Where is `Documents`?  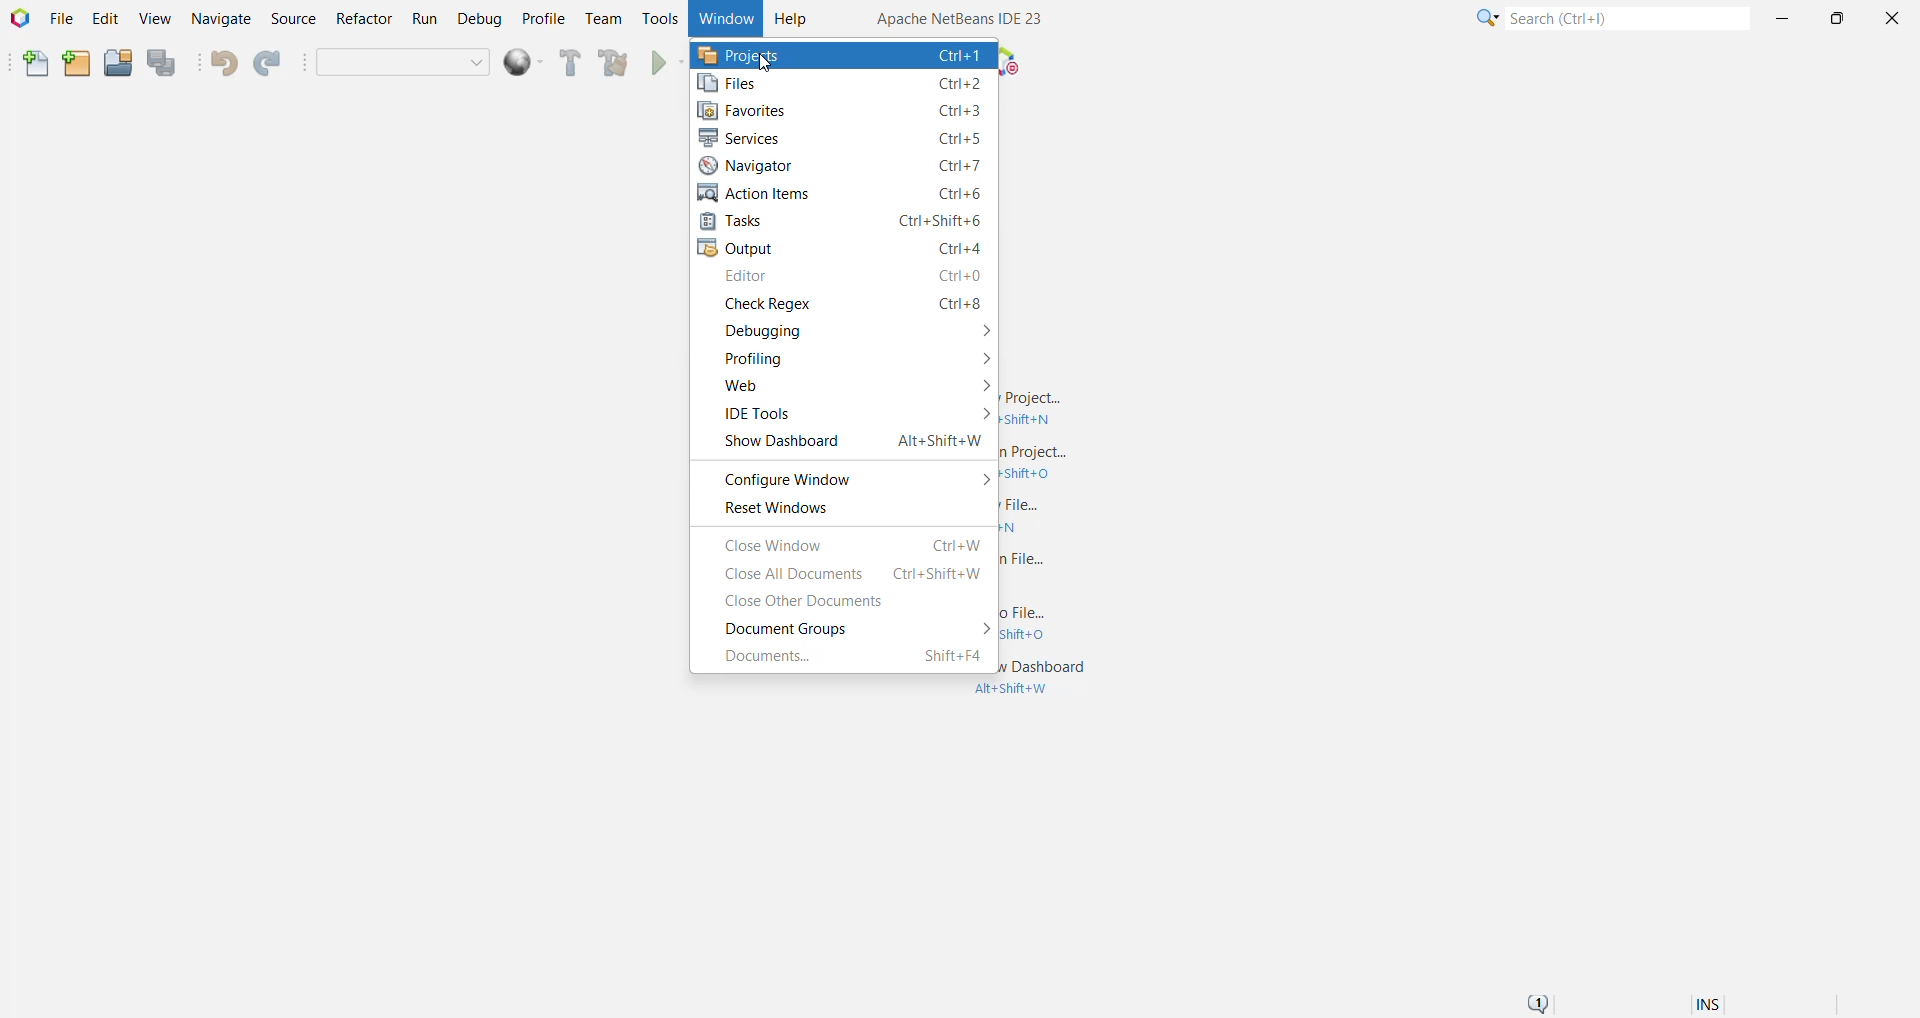
Documents is located at coordinates (853, 657).